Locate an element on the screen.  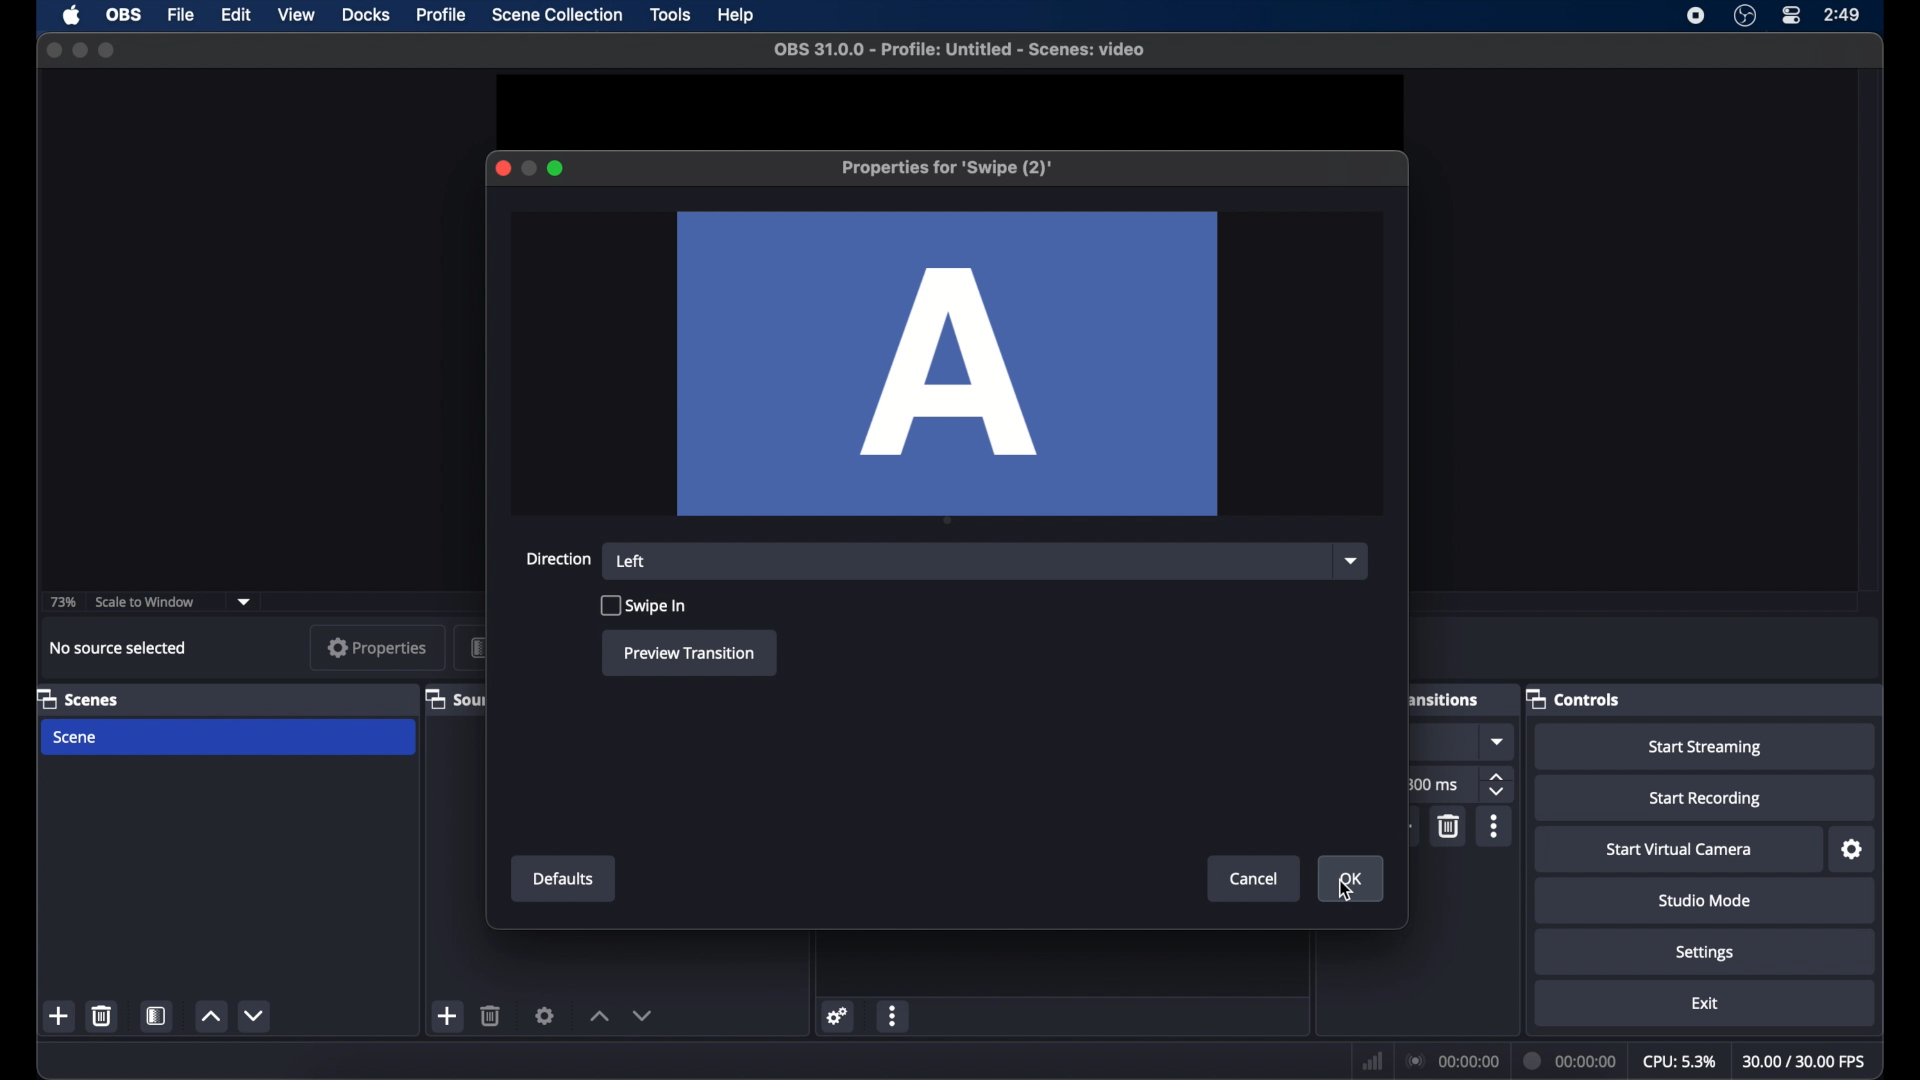
decrement  is located at coordinates (256, 1015).